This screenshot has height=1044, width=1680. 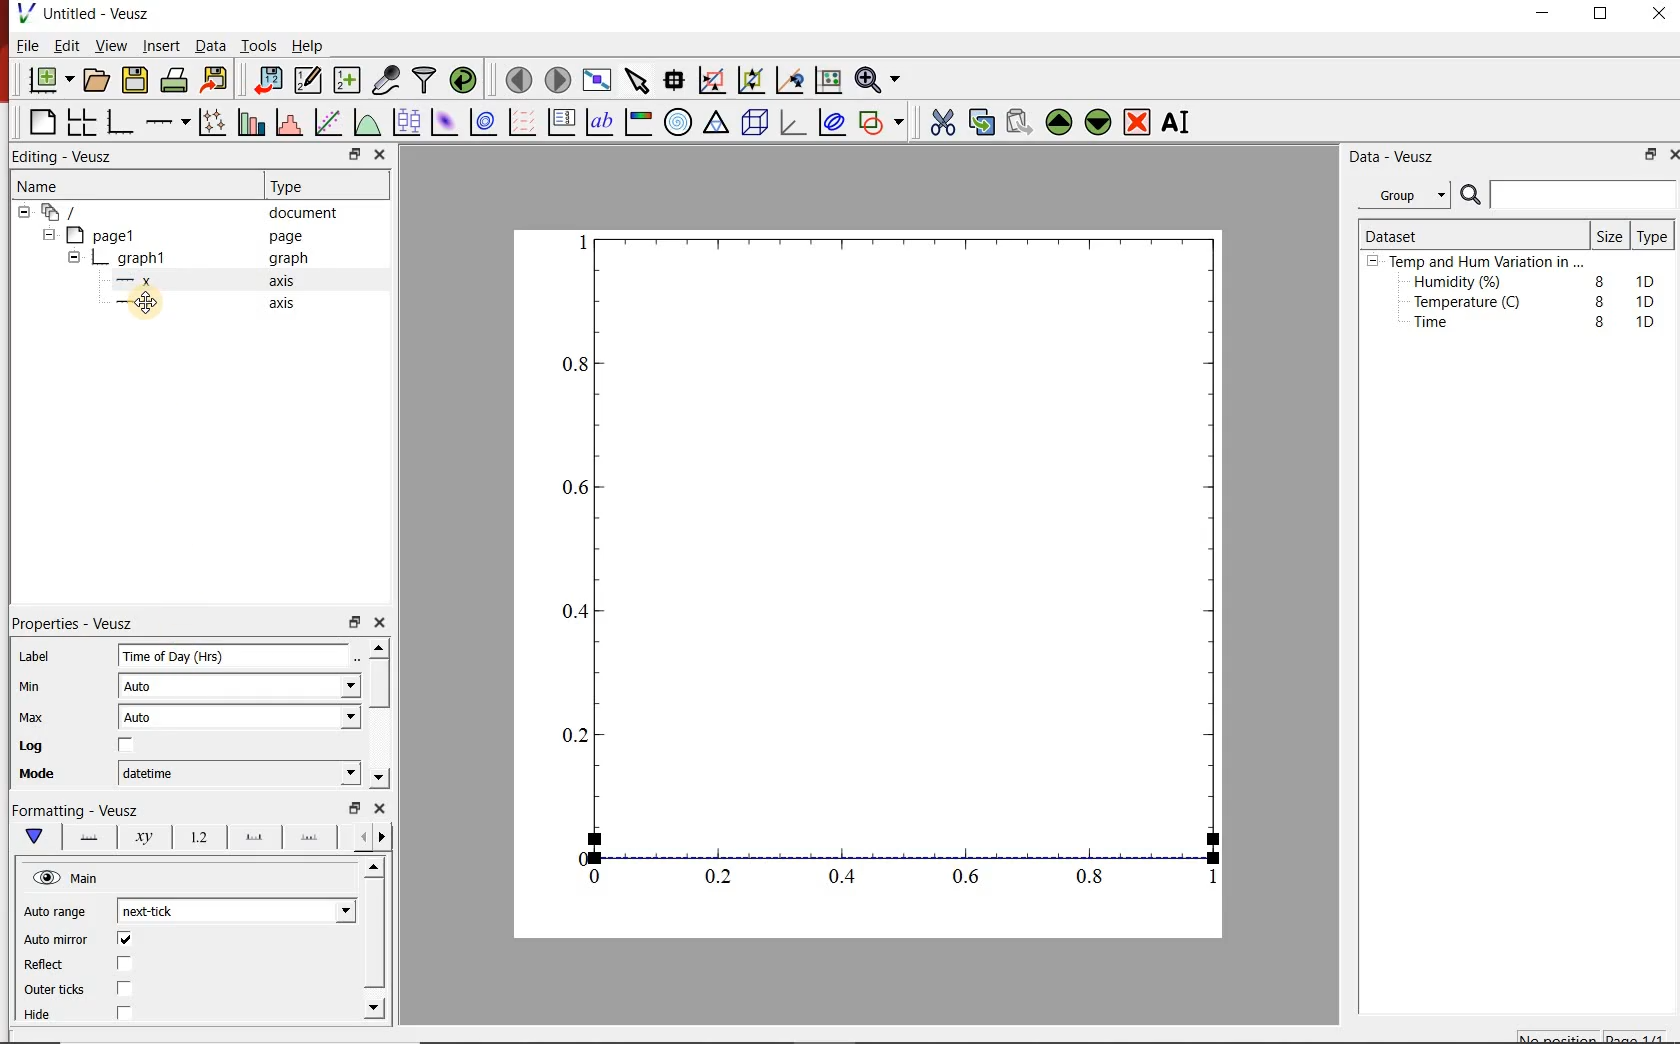 I want to click on move to the previous page, so click(x=517, y=80).